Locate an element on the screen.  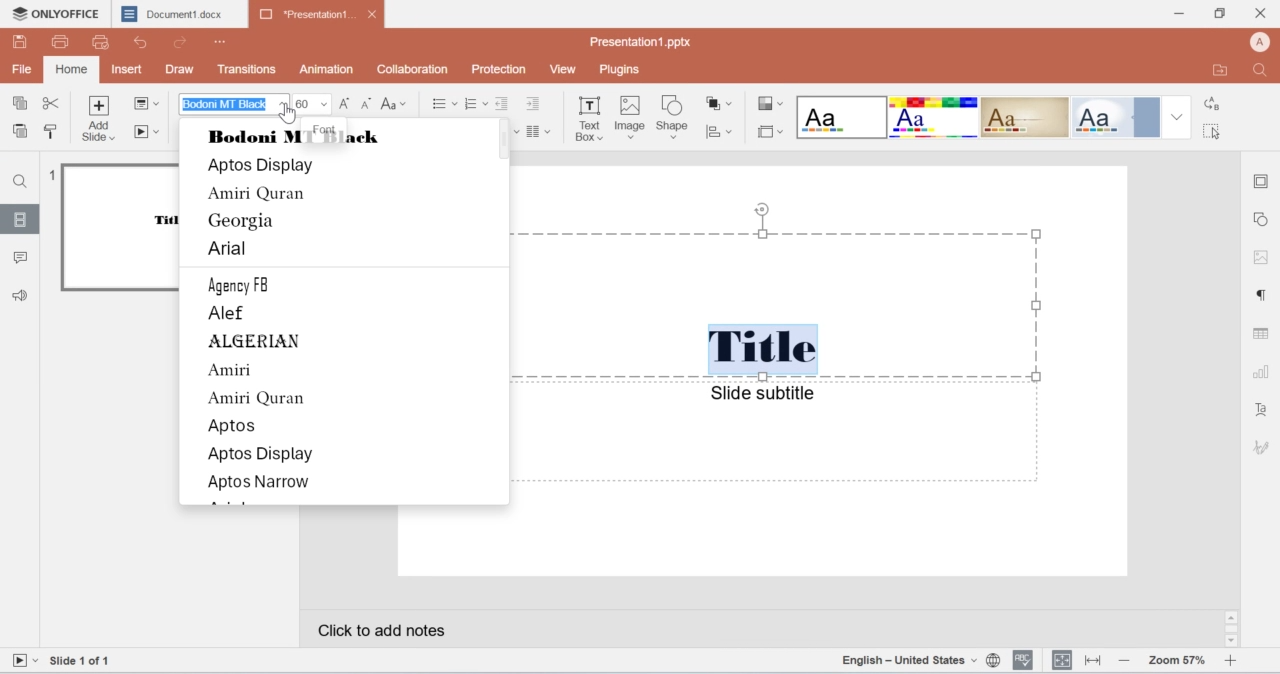
numbered list is located at coordinates (477, 103).